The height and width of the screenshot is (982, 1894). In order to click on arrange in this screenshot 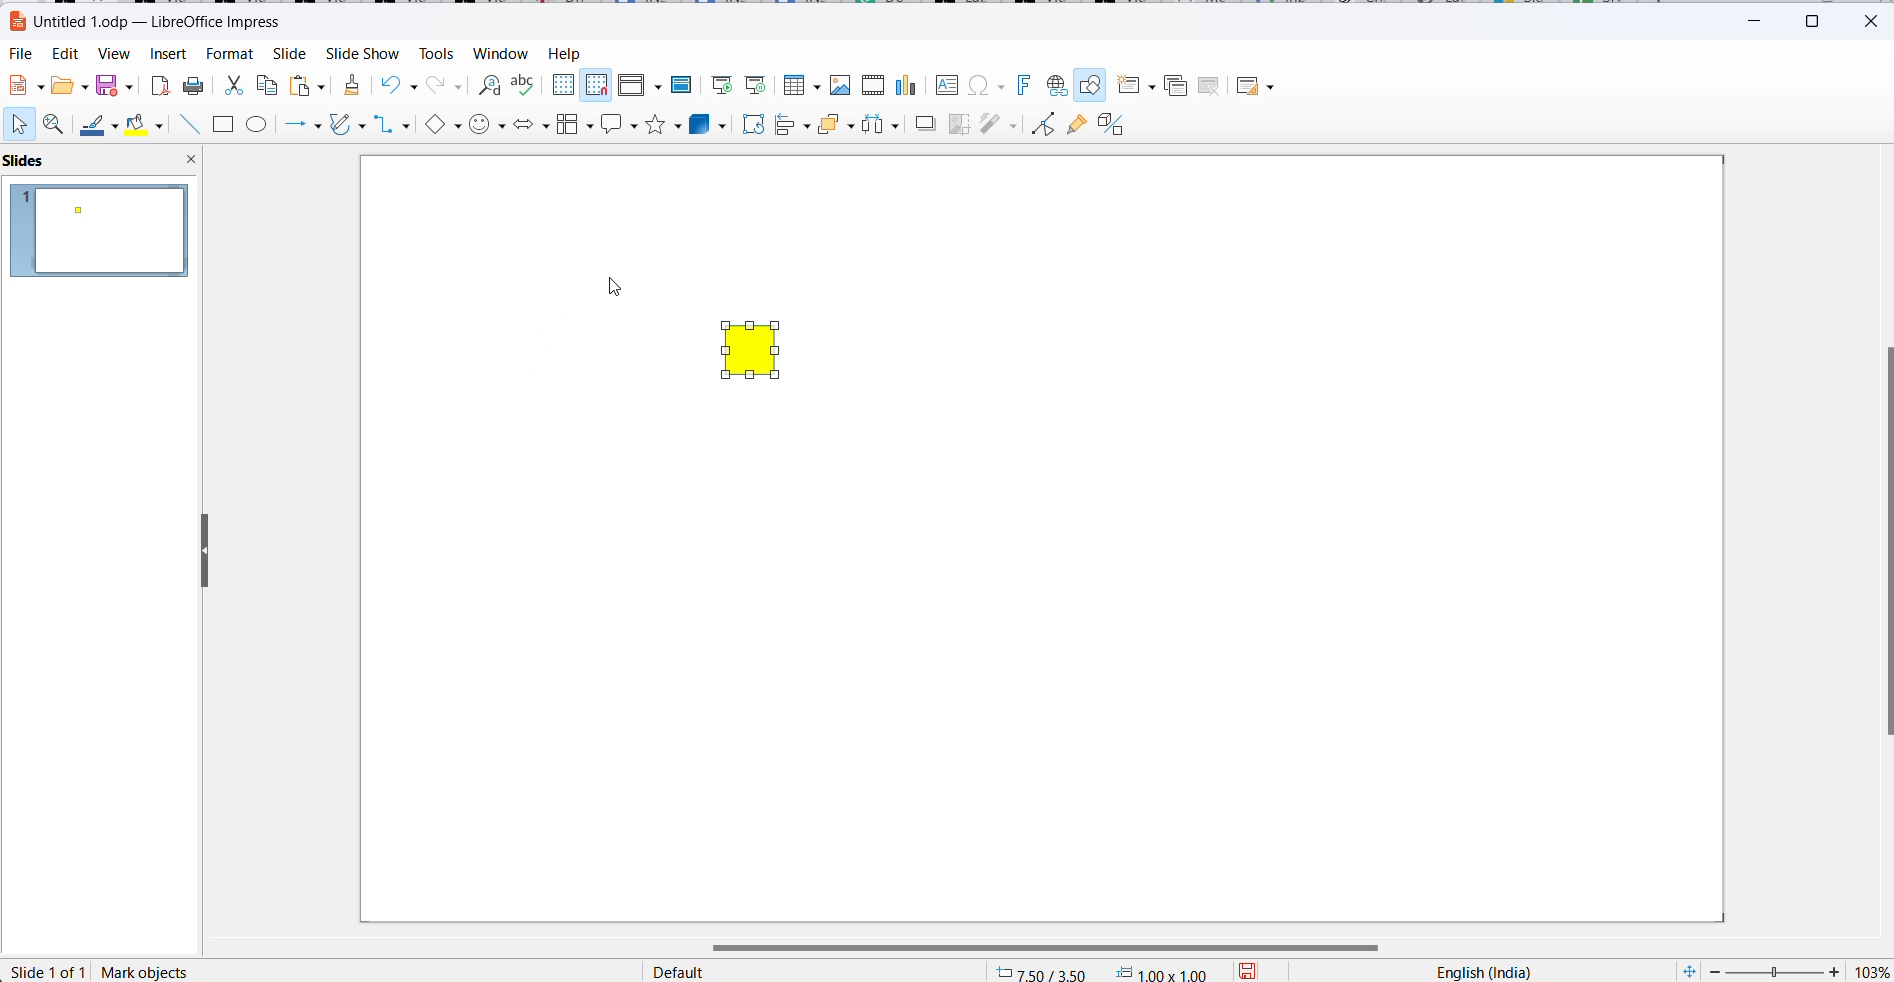, I will do `click(836, 126)`.